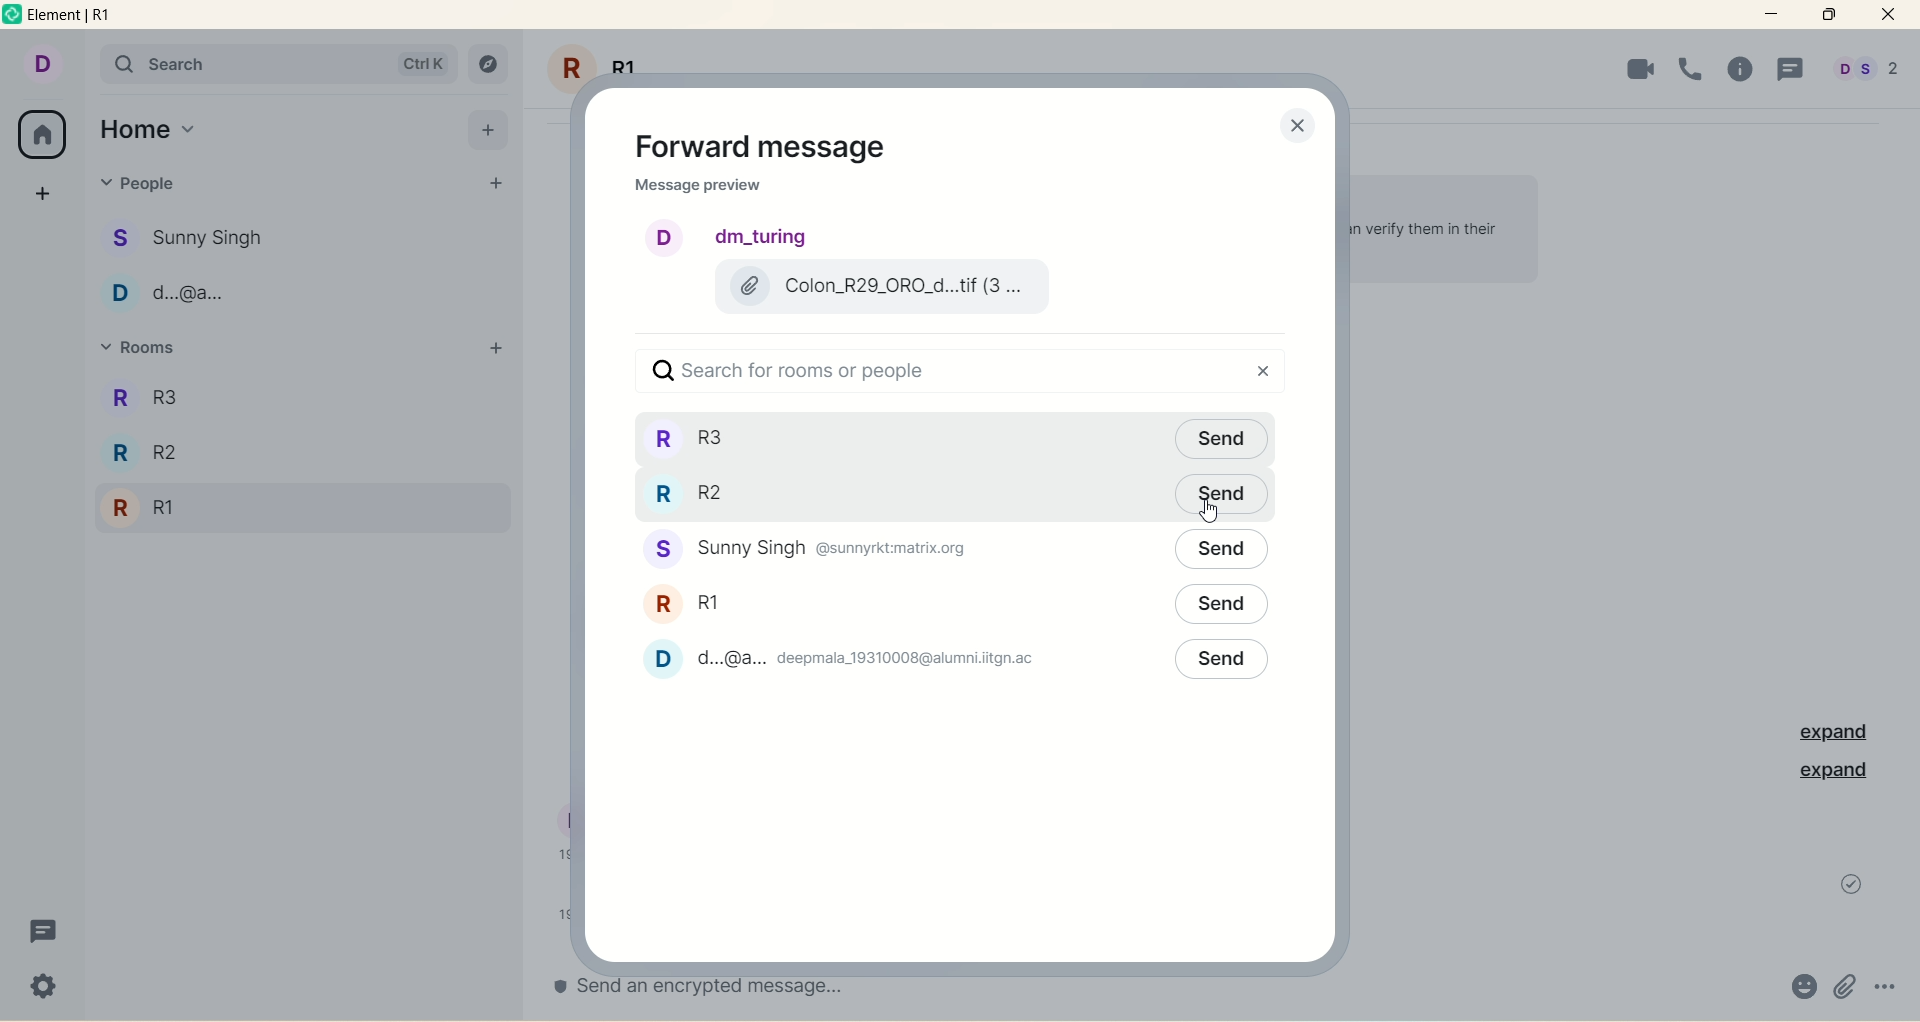  I want to click on R2, so click(700, 493).